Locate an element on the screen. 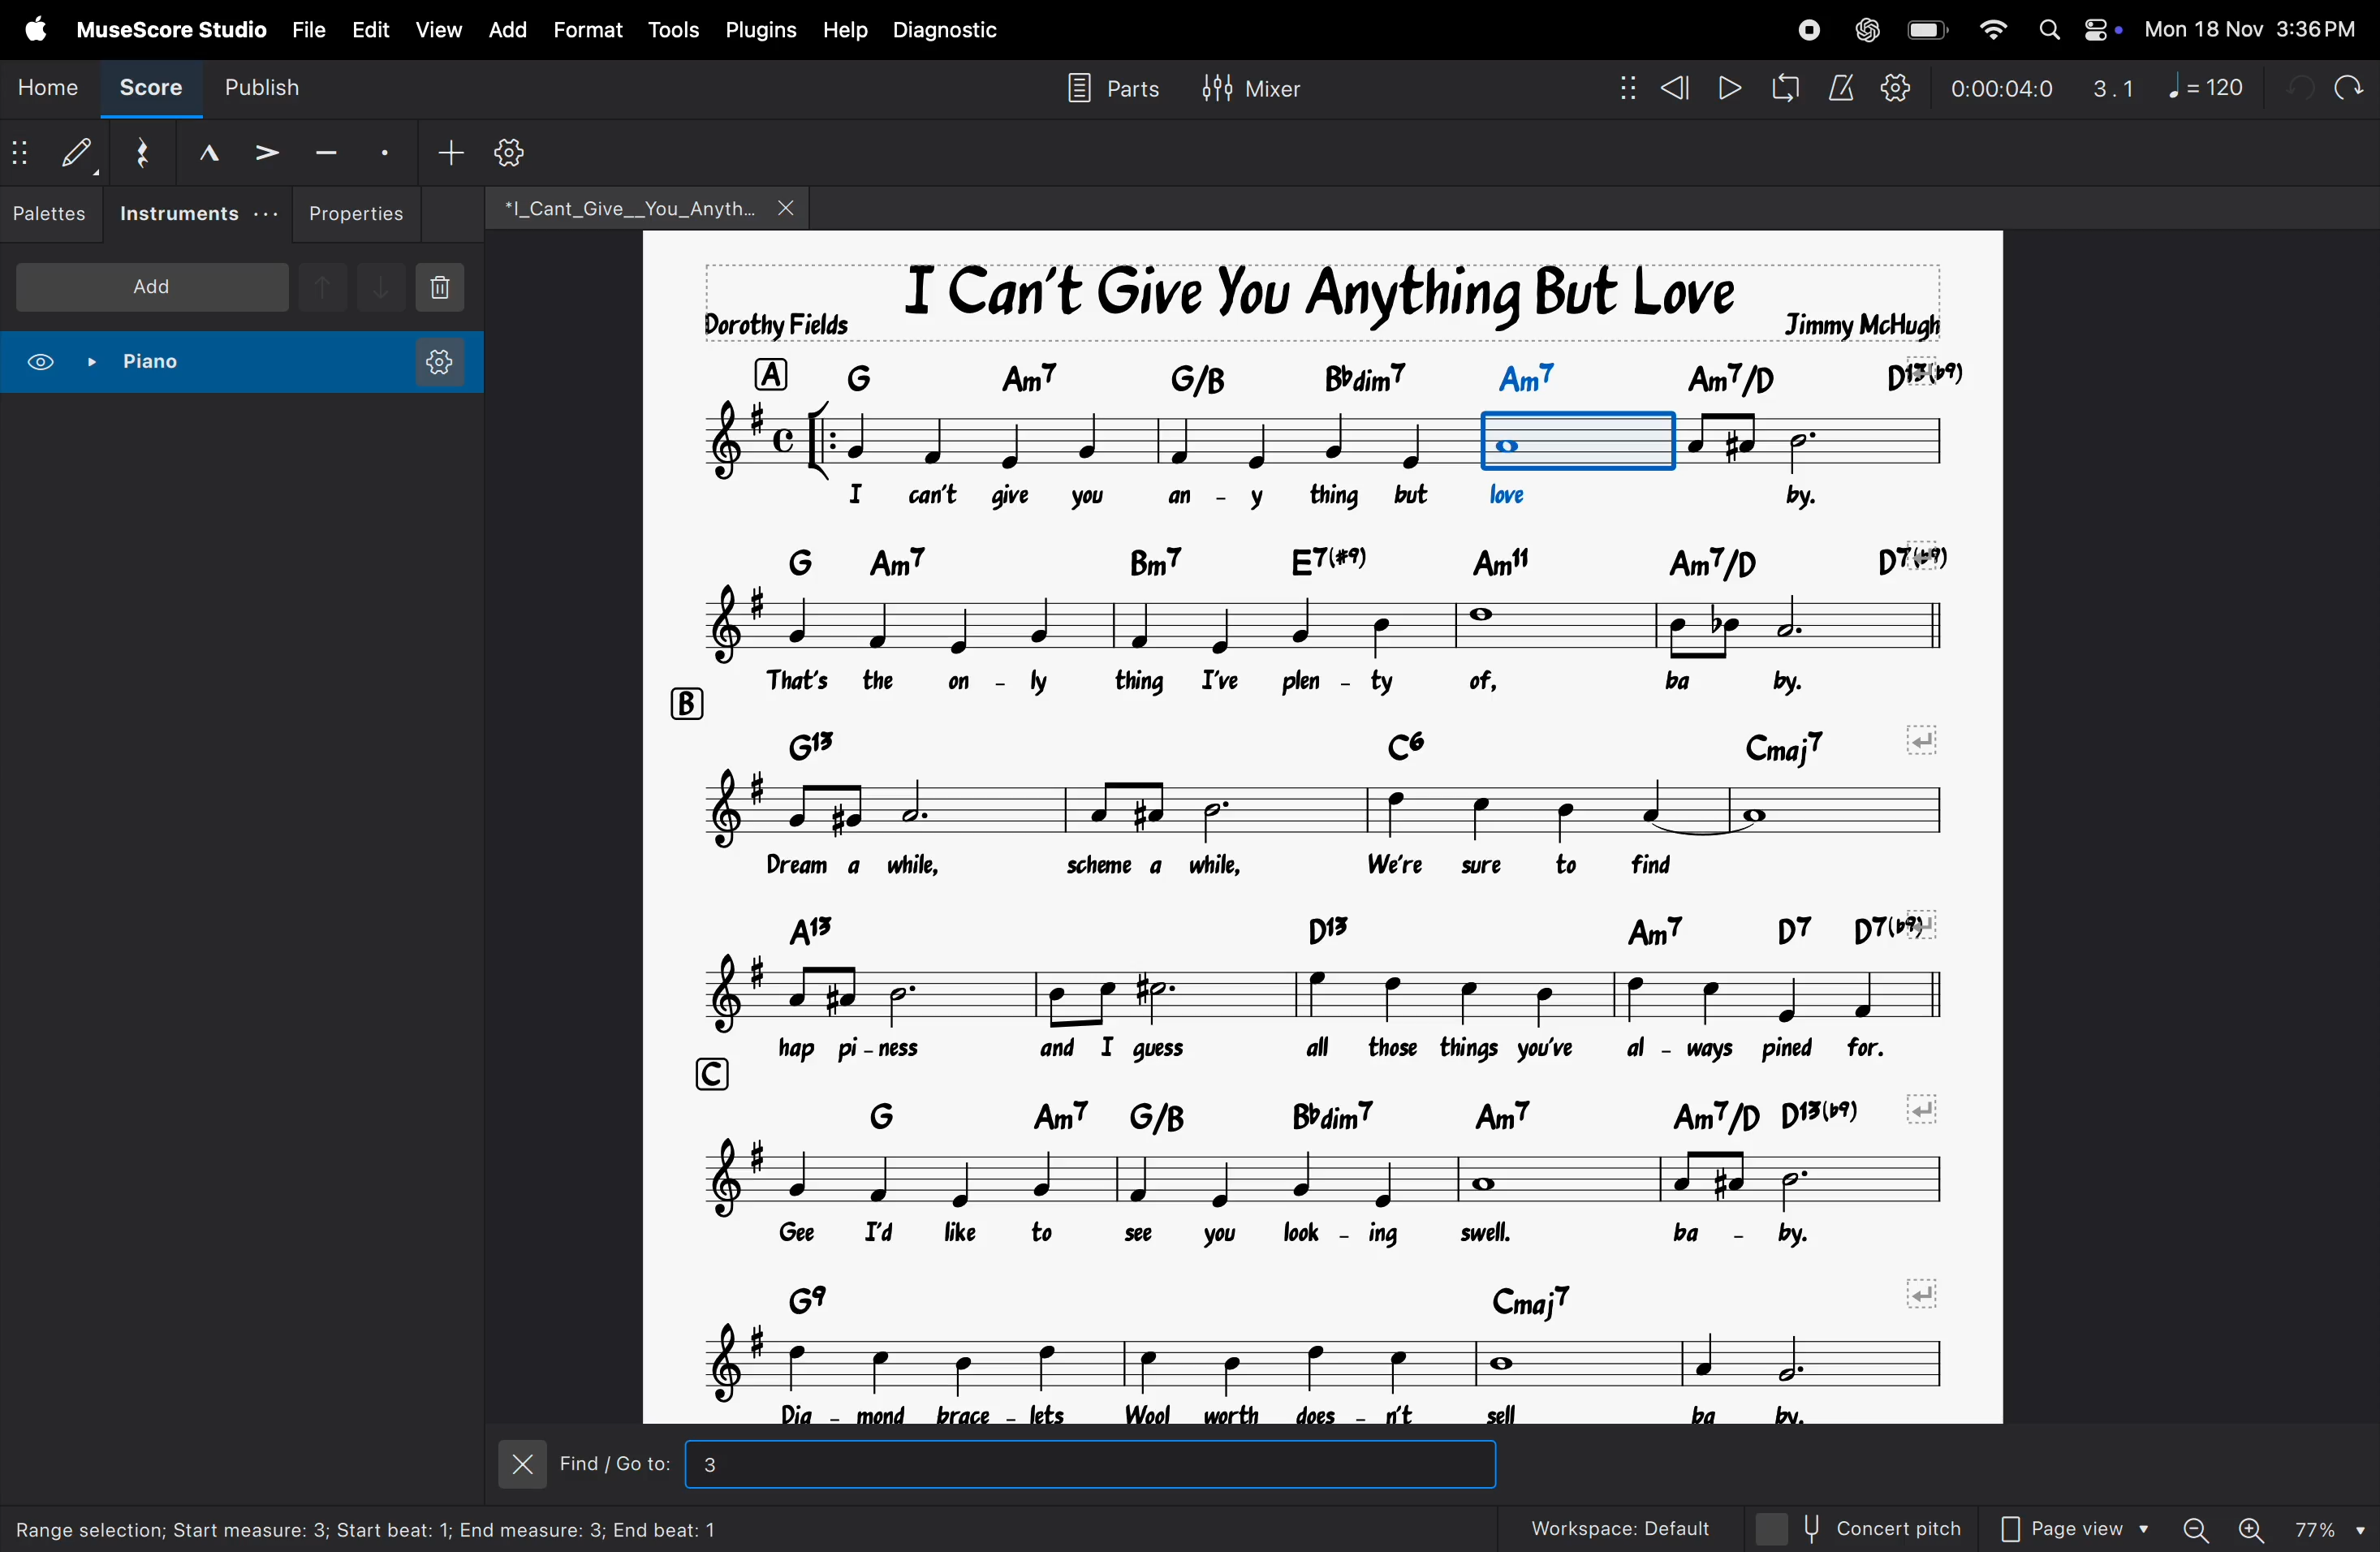  notes is located at coordinates (1333, 1362).